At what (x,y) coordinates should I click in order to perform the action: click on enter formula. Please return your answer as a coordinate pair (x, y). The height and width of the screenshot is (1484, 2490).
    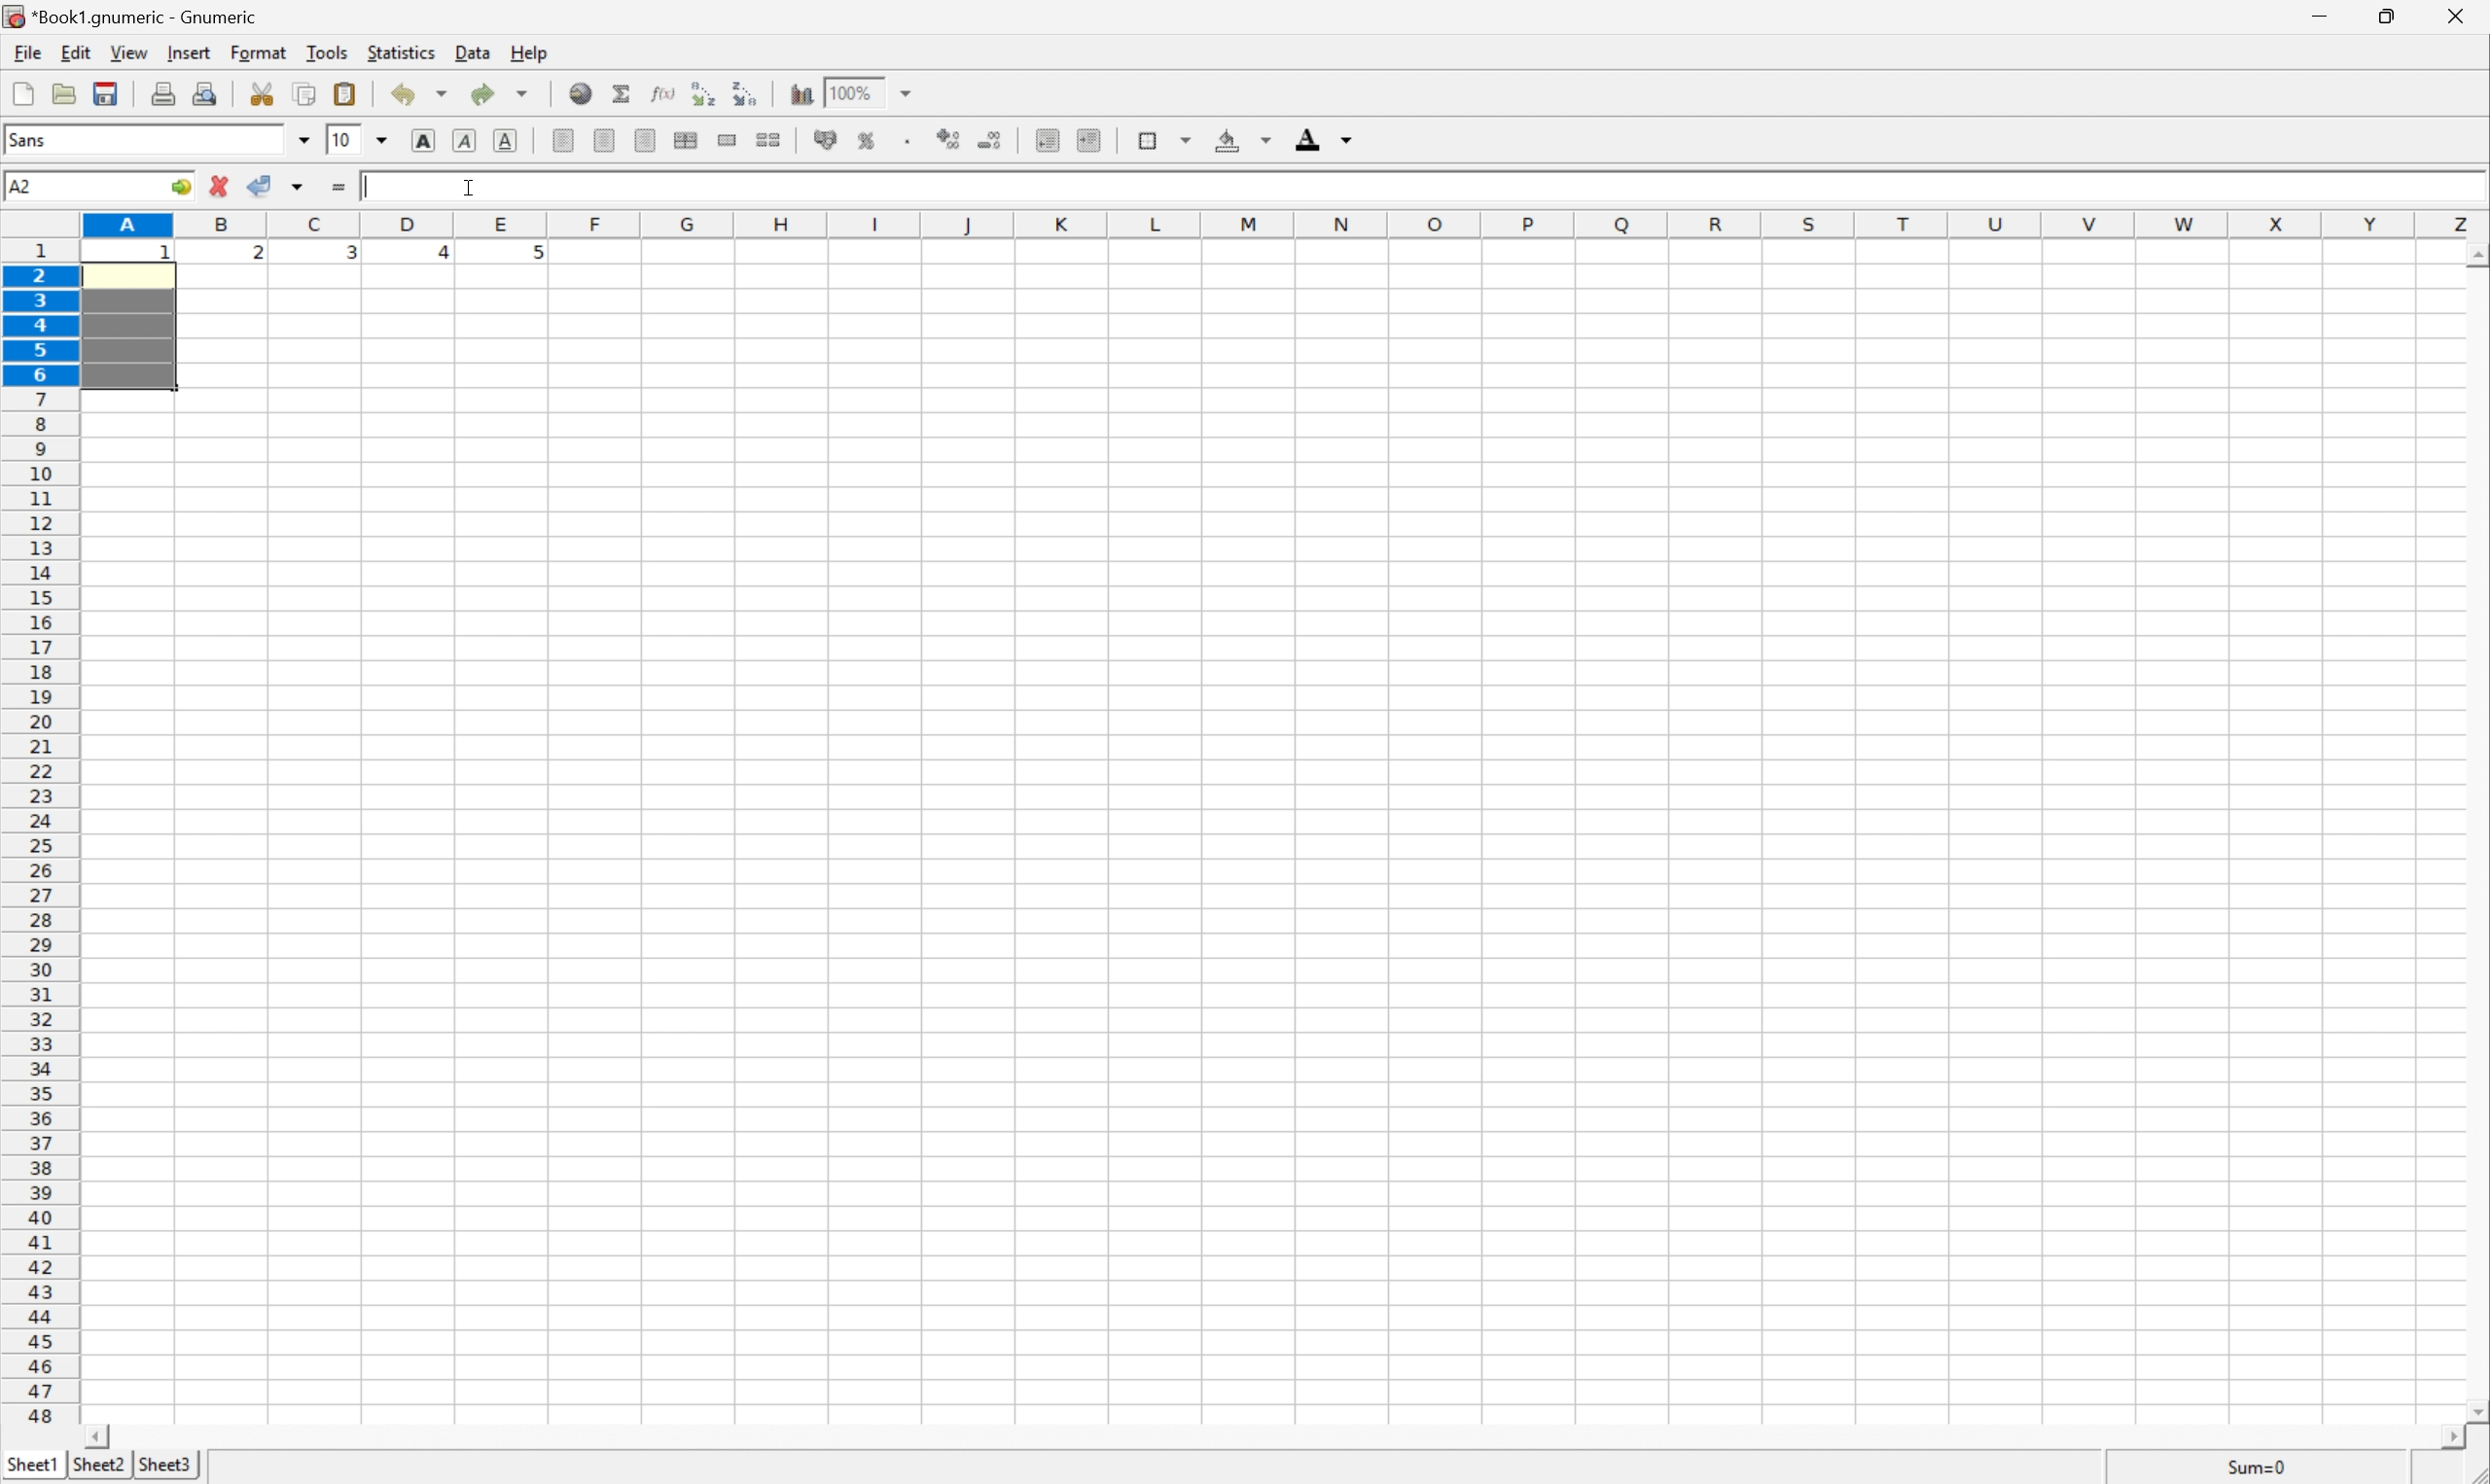
    Looking at the image, I should click on (341, 188).